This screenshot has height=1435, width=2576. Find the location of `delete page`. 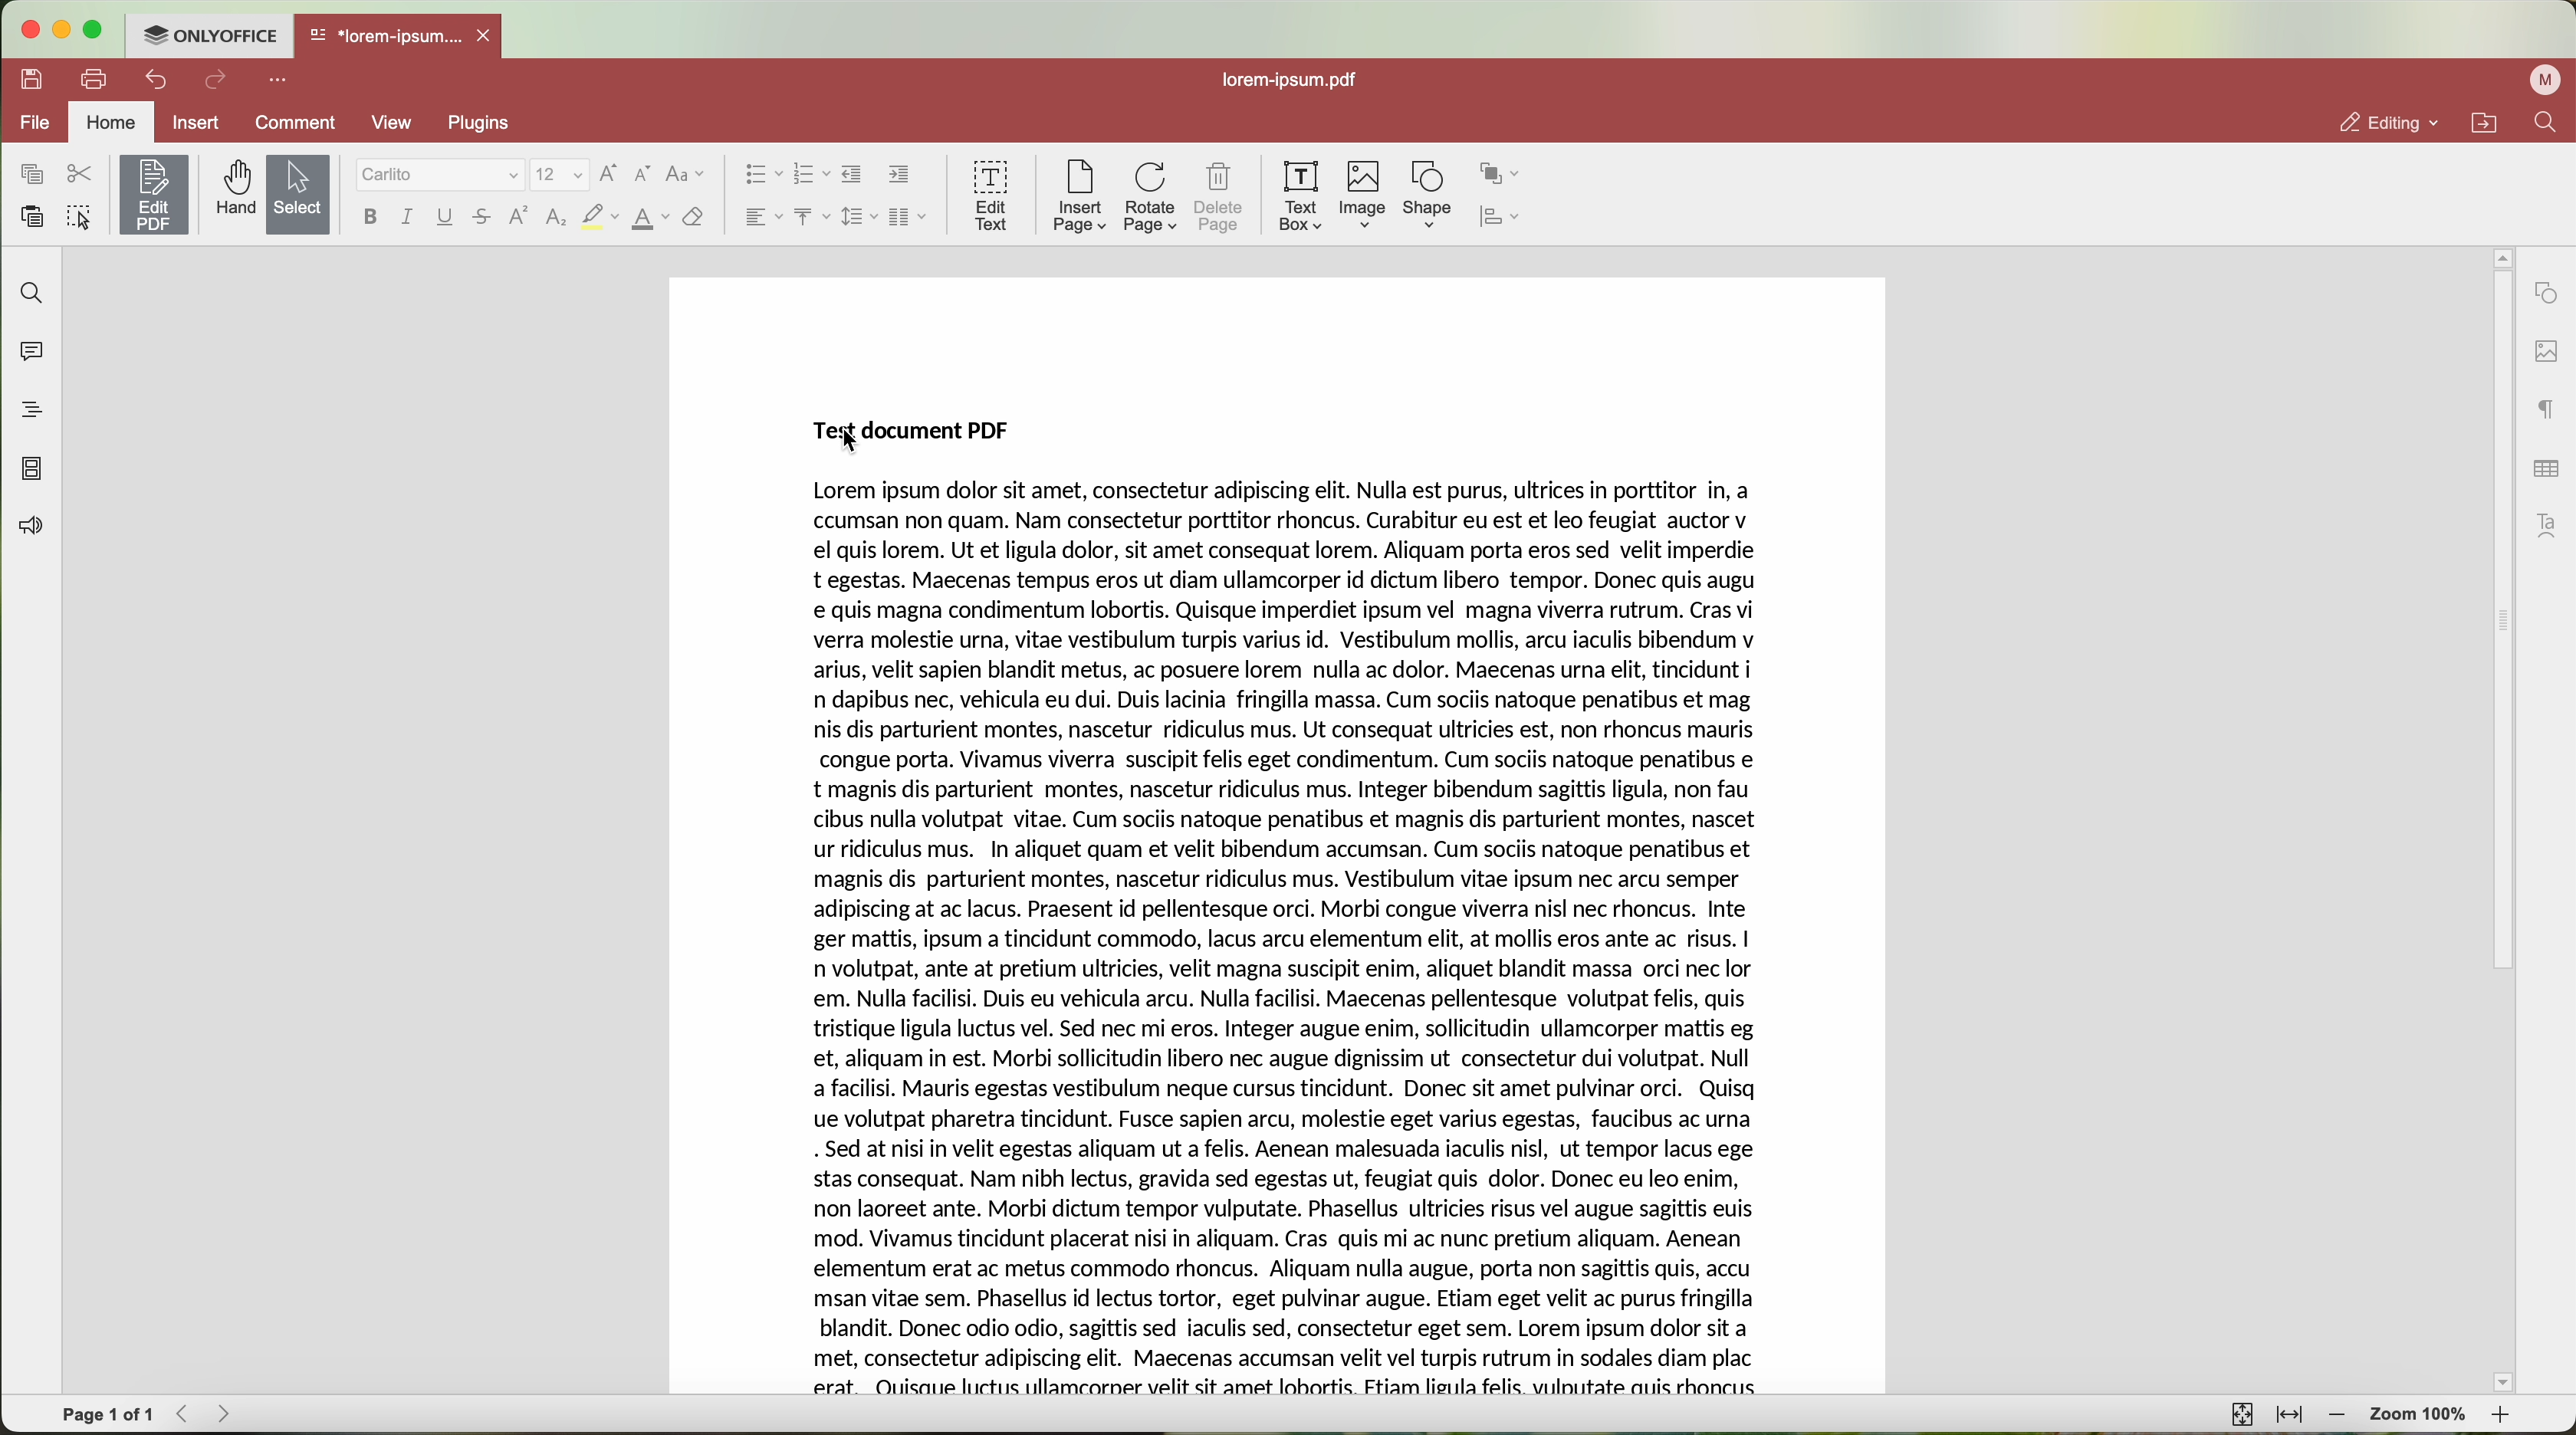

delete page is located at coordinates (1219, 196).